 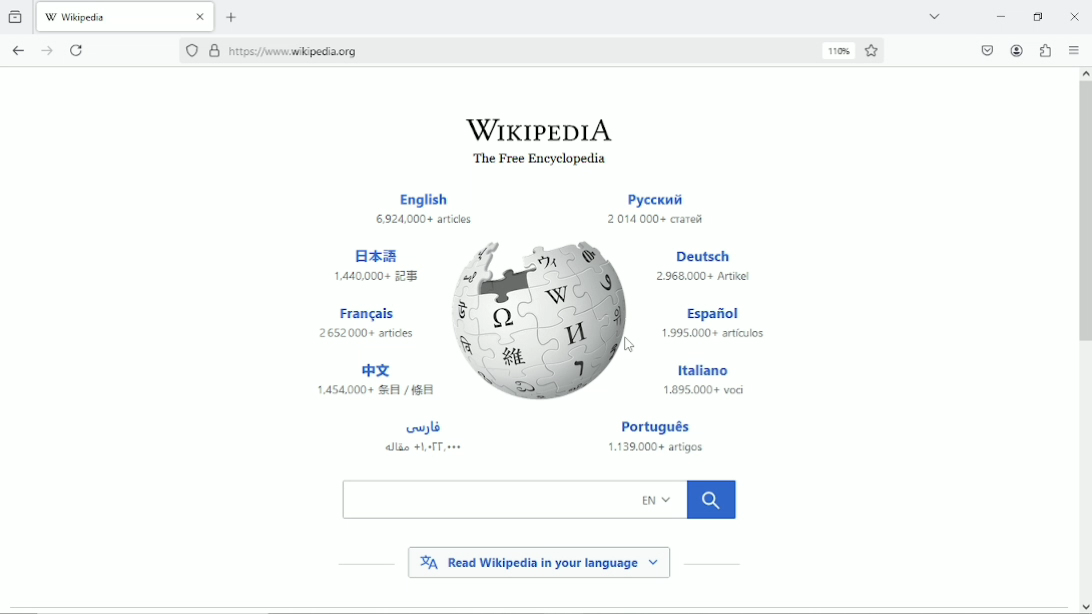 What do you see at coordinates (1075, 16) in the screenshot?
I see `Close` at bounding box center [1075, 16].